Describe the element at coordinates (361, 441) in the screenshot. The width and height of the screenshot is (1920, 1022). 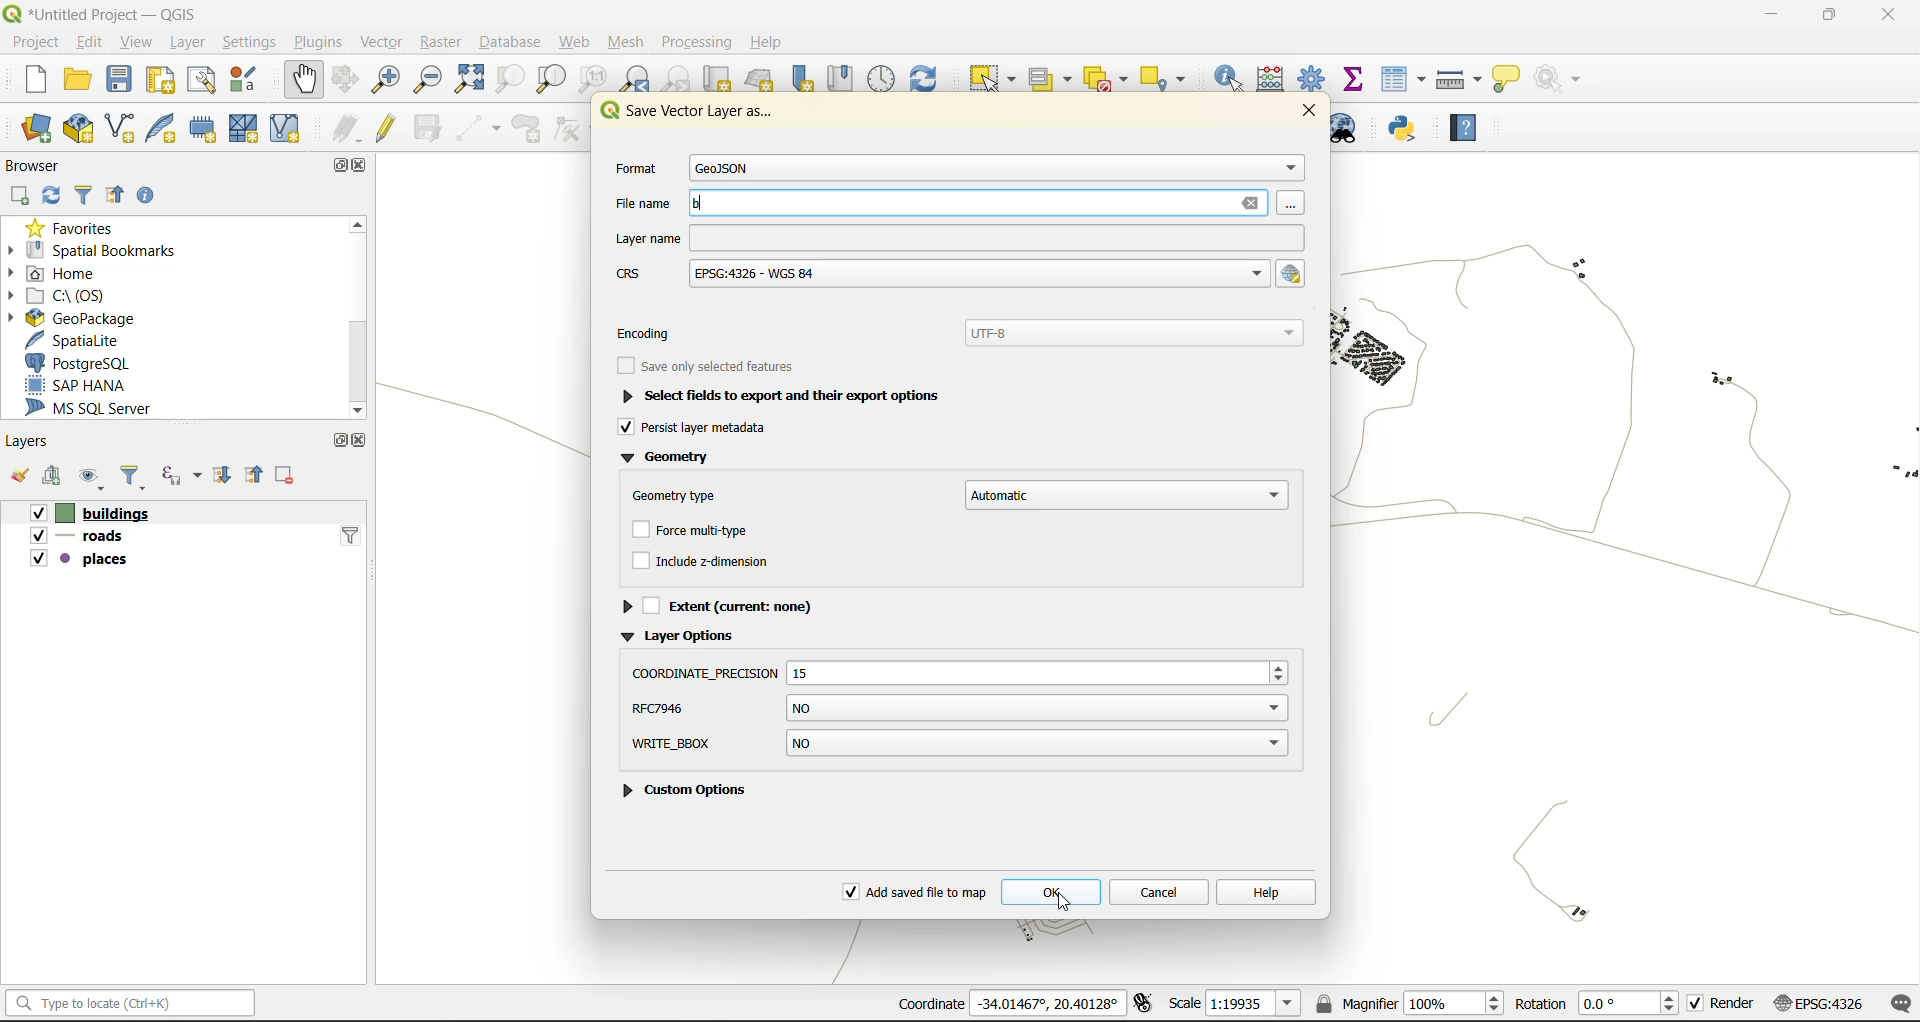
I see `close` at that location.